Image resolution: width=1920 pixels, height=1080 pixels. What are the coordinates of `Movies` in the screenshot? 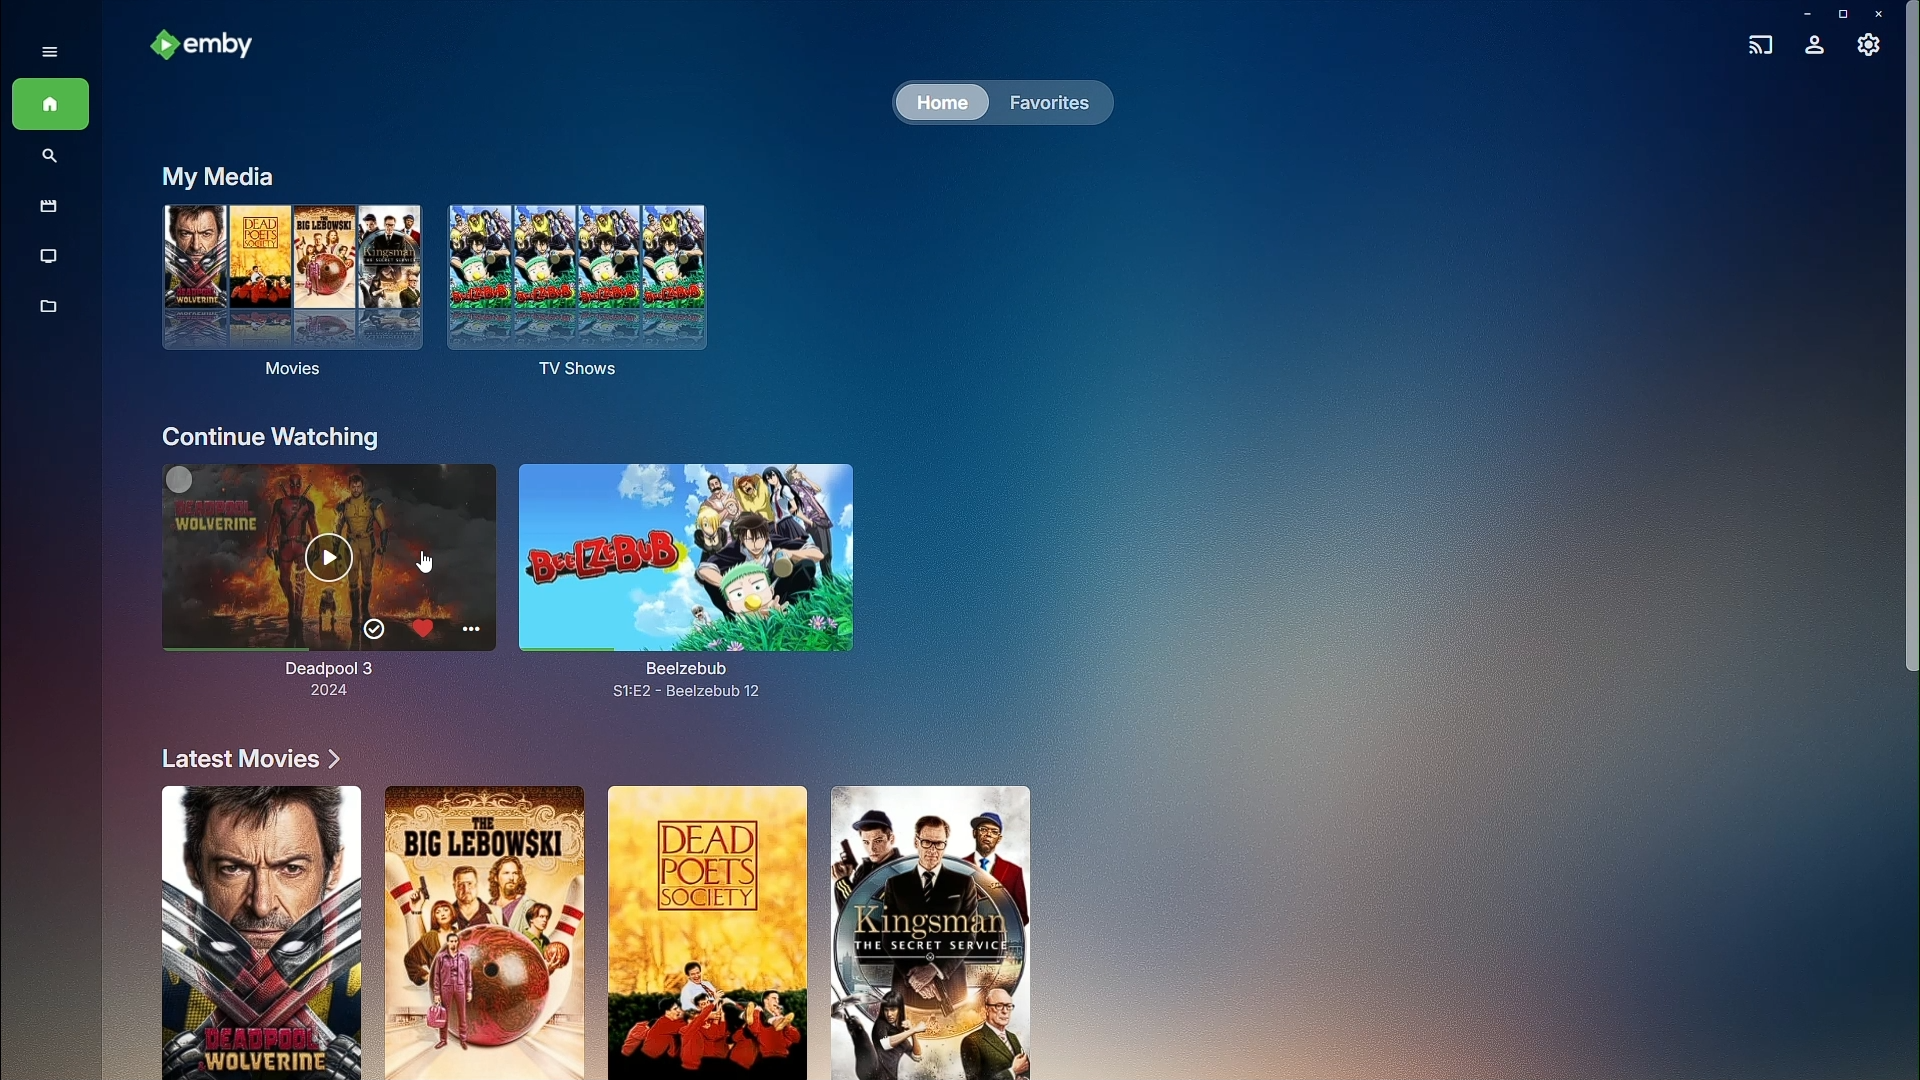 It's located at (49, 207).